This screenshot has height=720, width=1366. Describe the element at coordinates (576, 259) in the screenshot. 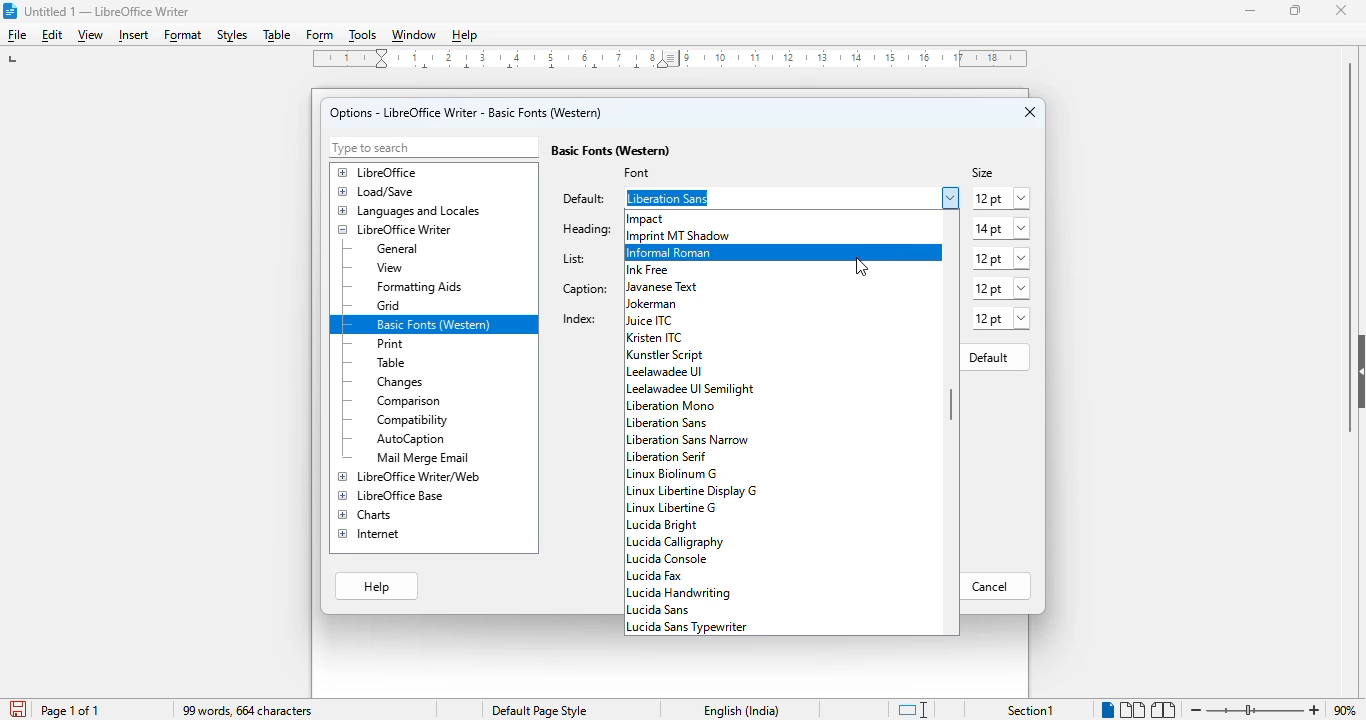

I see `list: ` at that location.